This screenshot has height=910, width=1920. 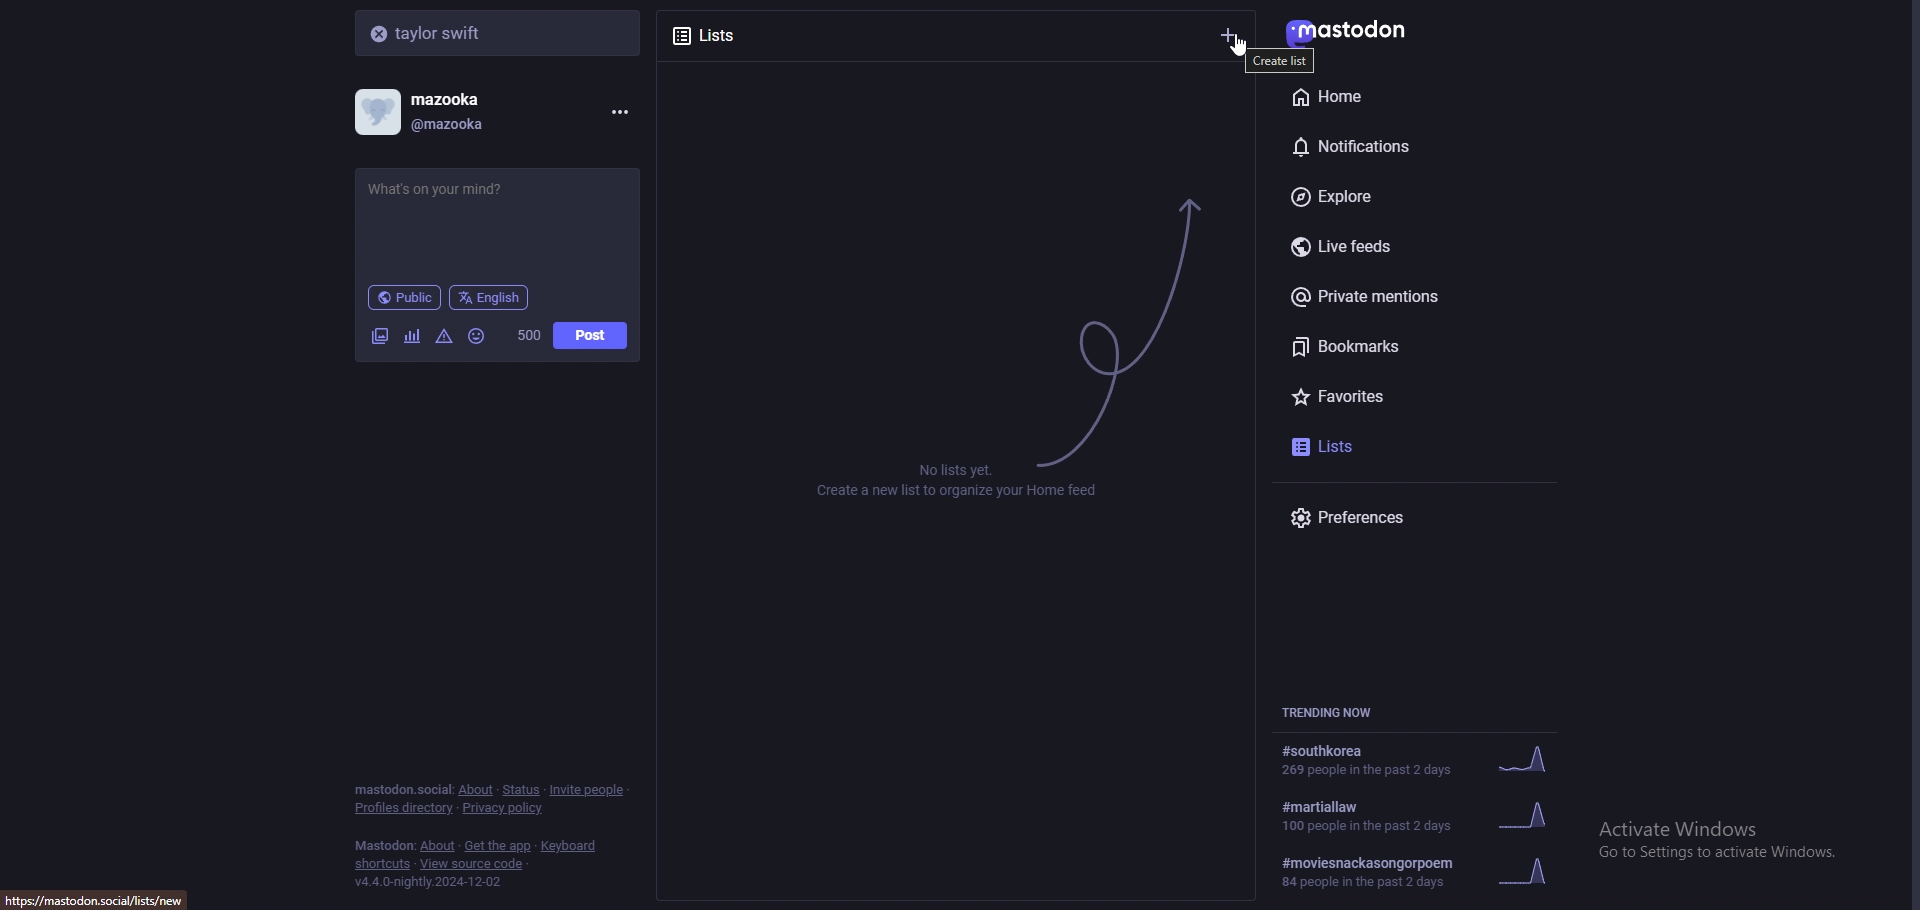 I want to click on trending, so click(x=1417, y=761).